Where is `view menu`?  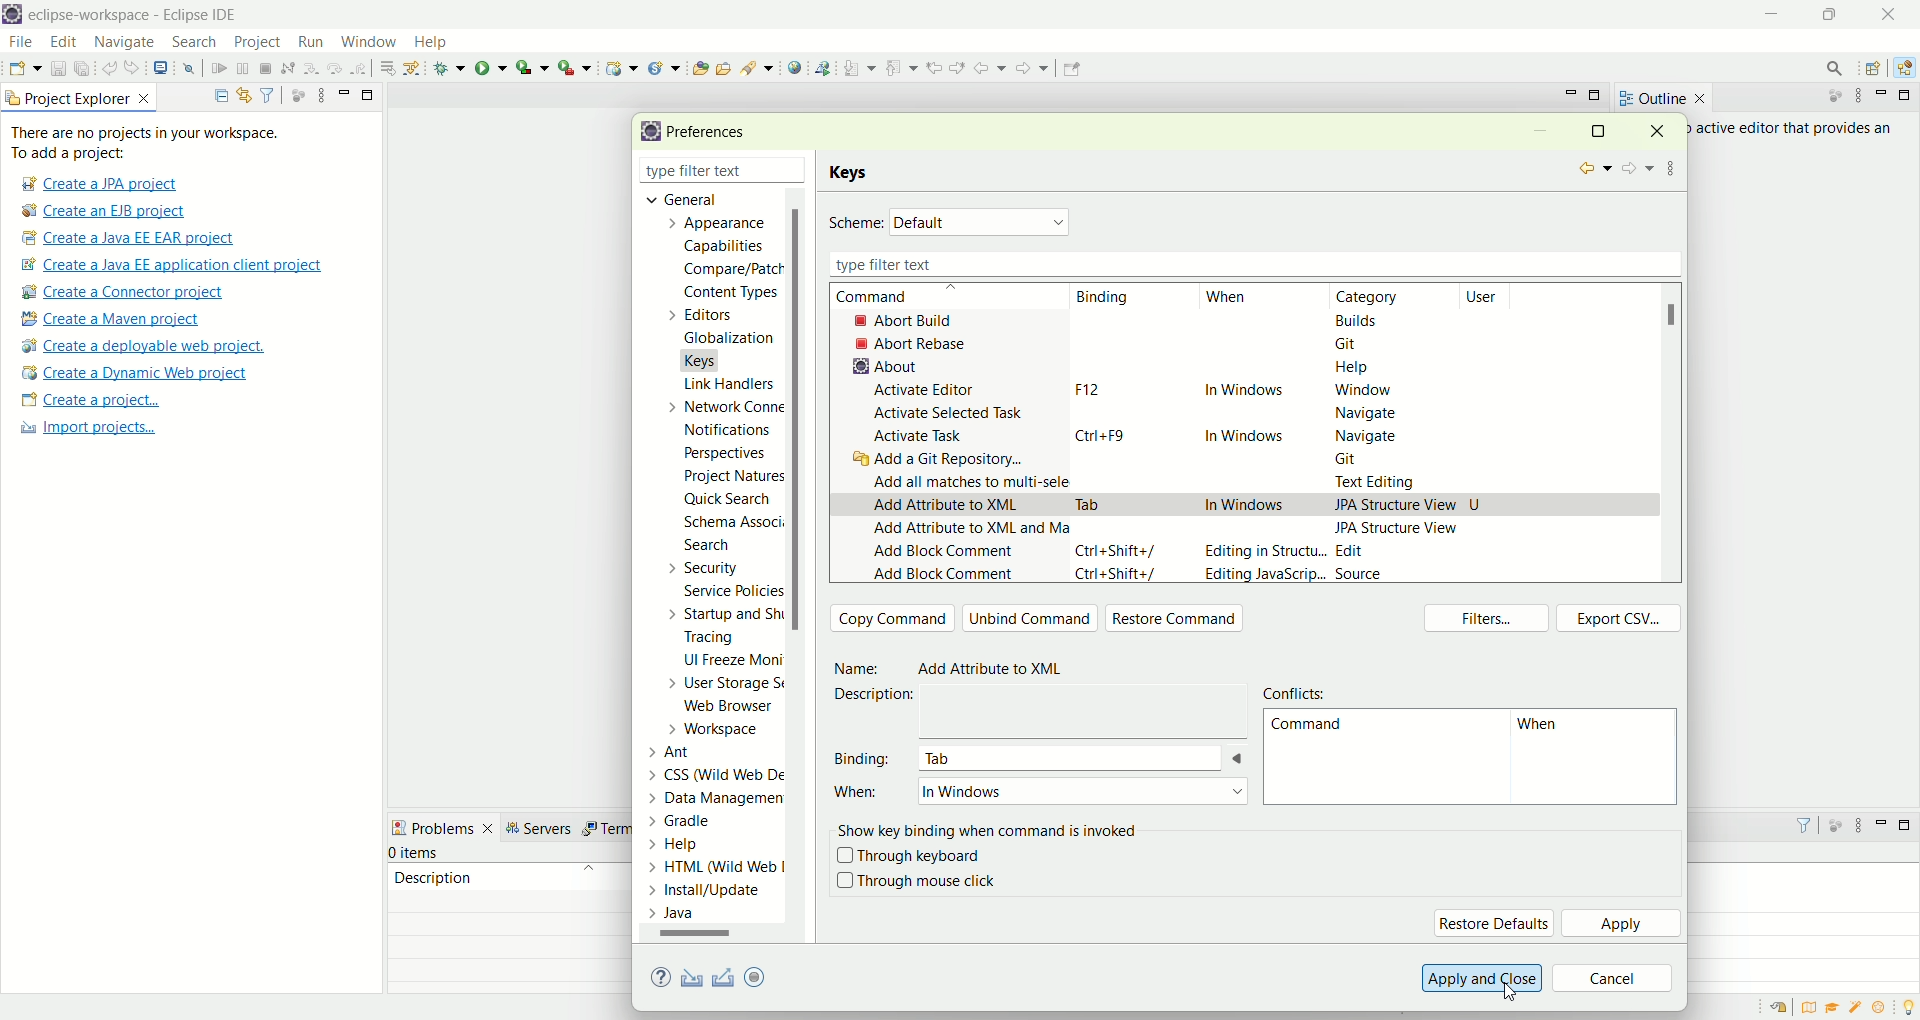
view menu is located at coordinates (1673, 165).